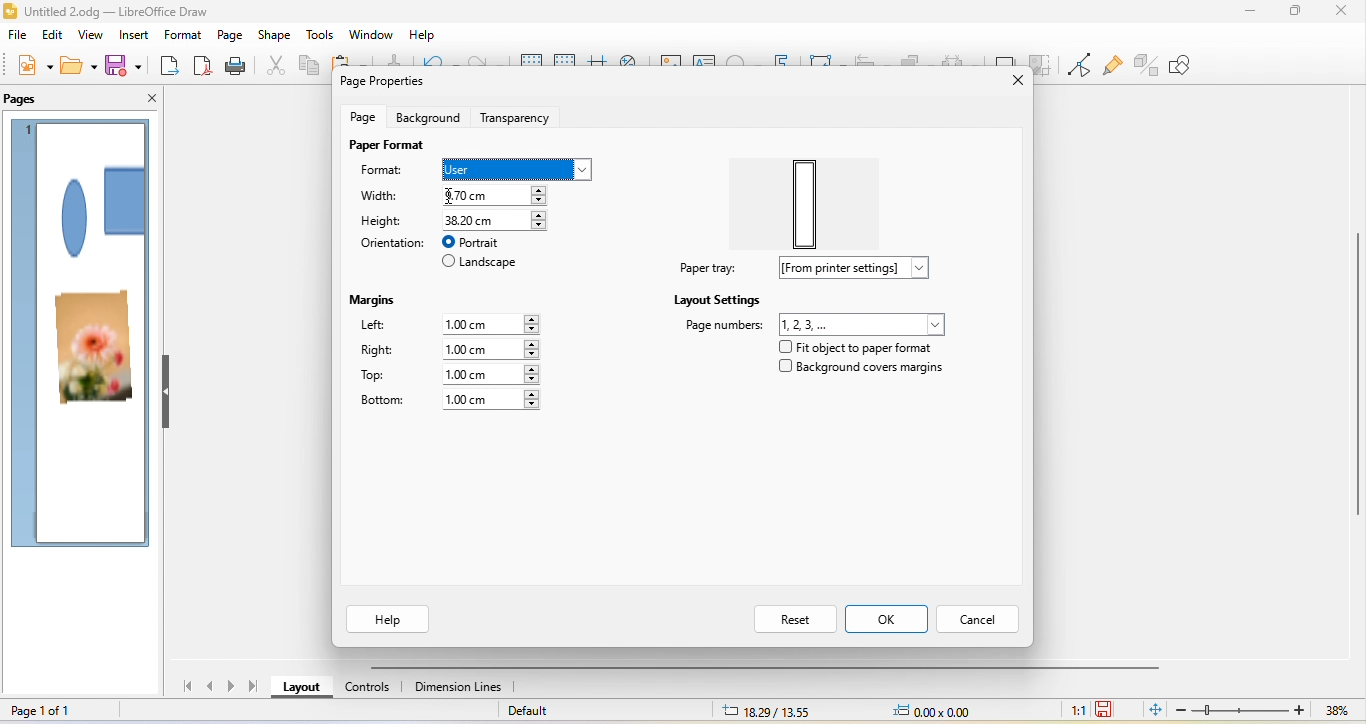  Describe the element at coordinates (815, 323) in the screenshot. I see `page number` at that location.